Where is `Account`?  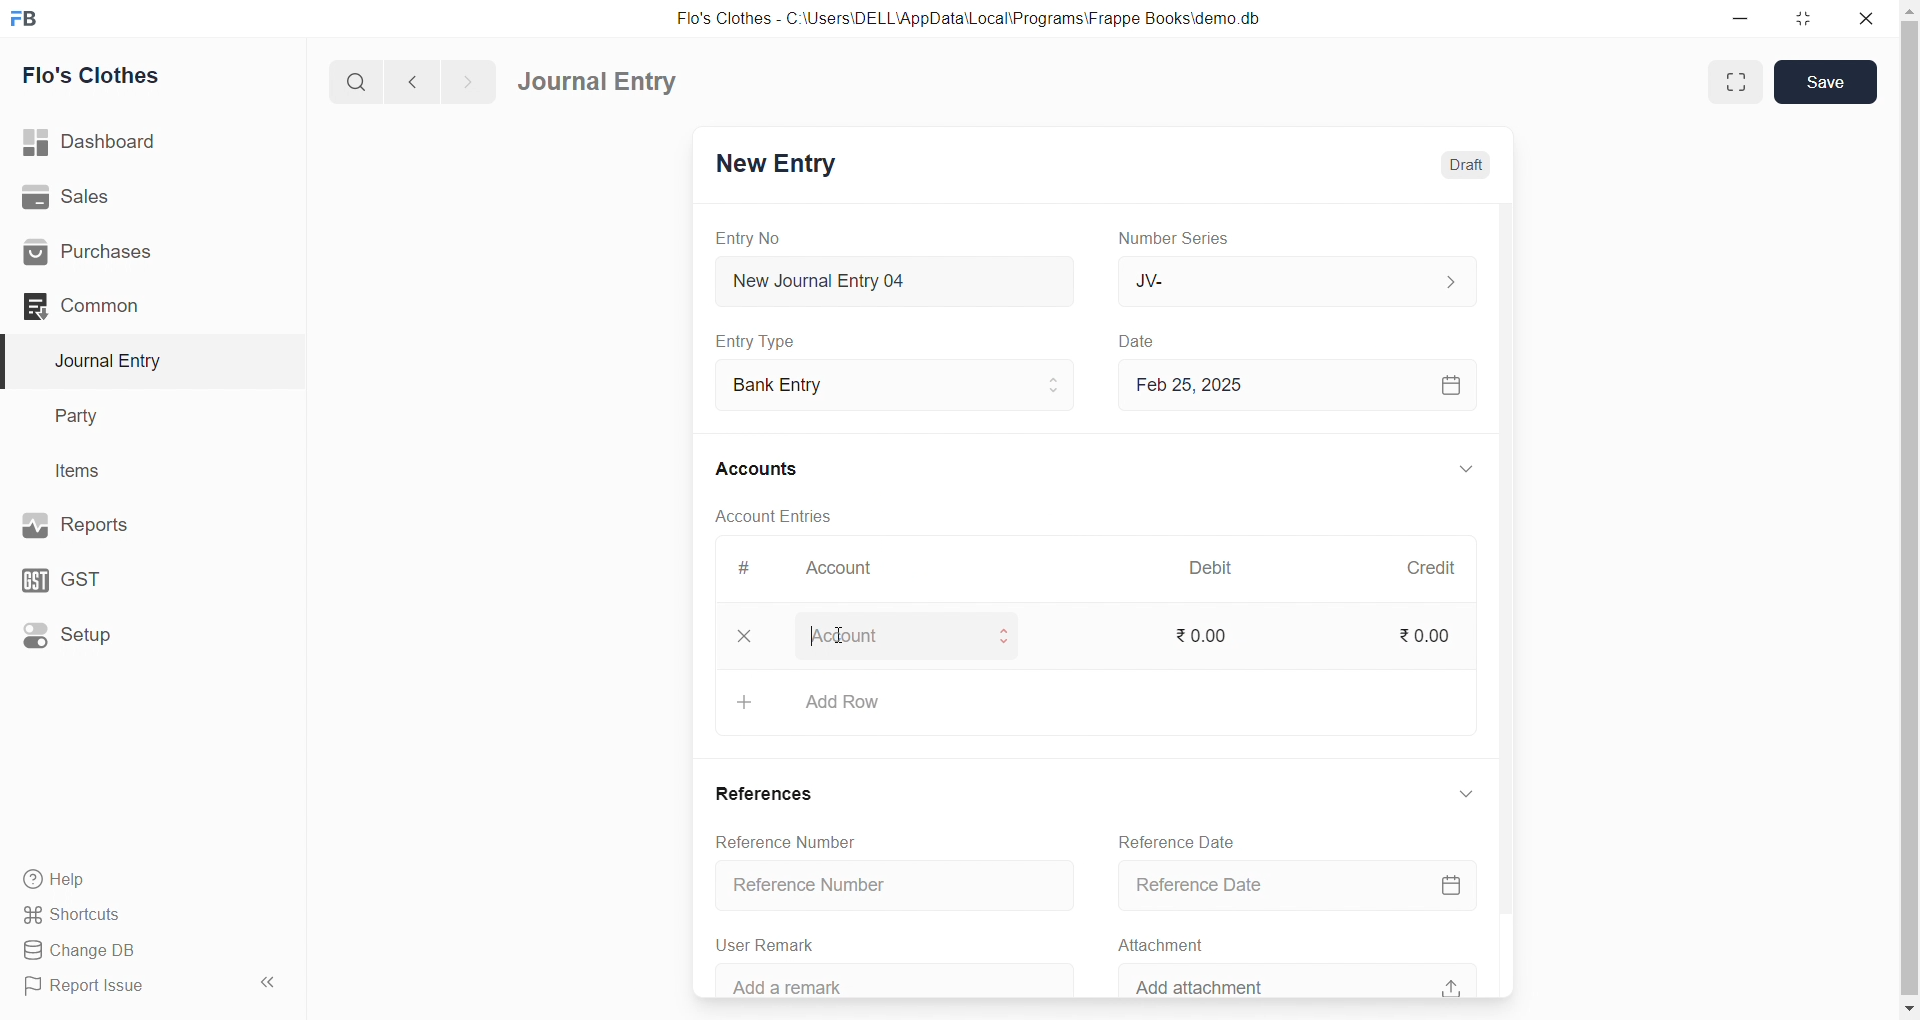
Account is located at coordinates (845, 572).